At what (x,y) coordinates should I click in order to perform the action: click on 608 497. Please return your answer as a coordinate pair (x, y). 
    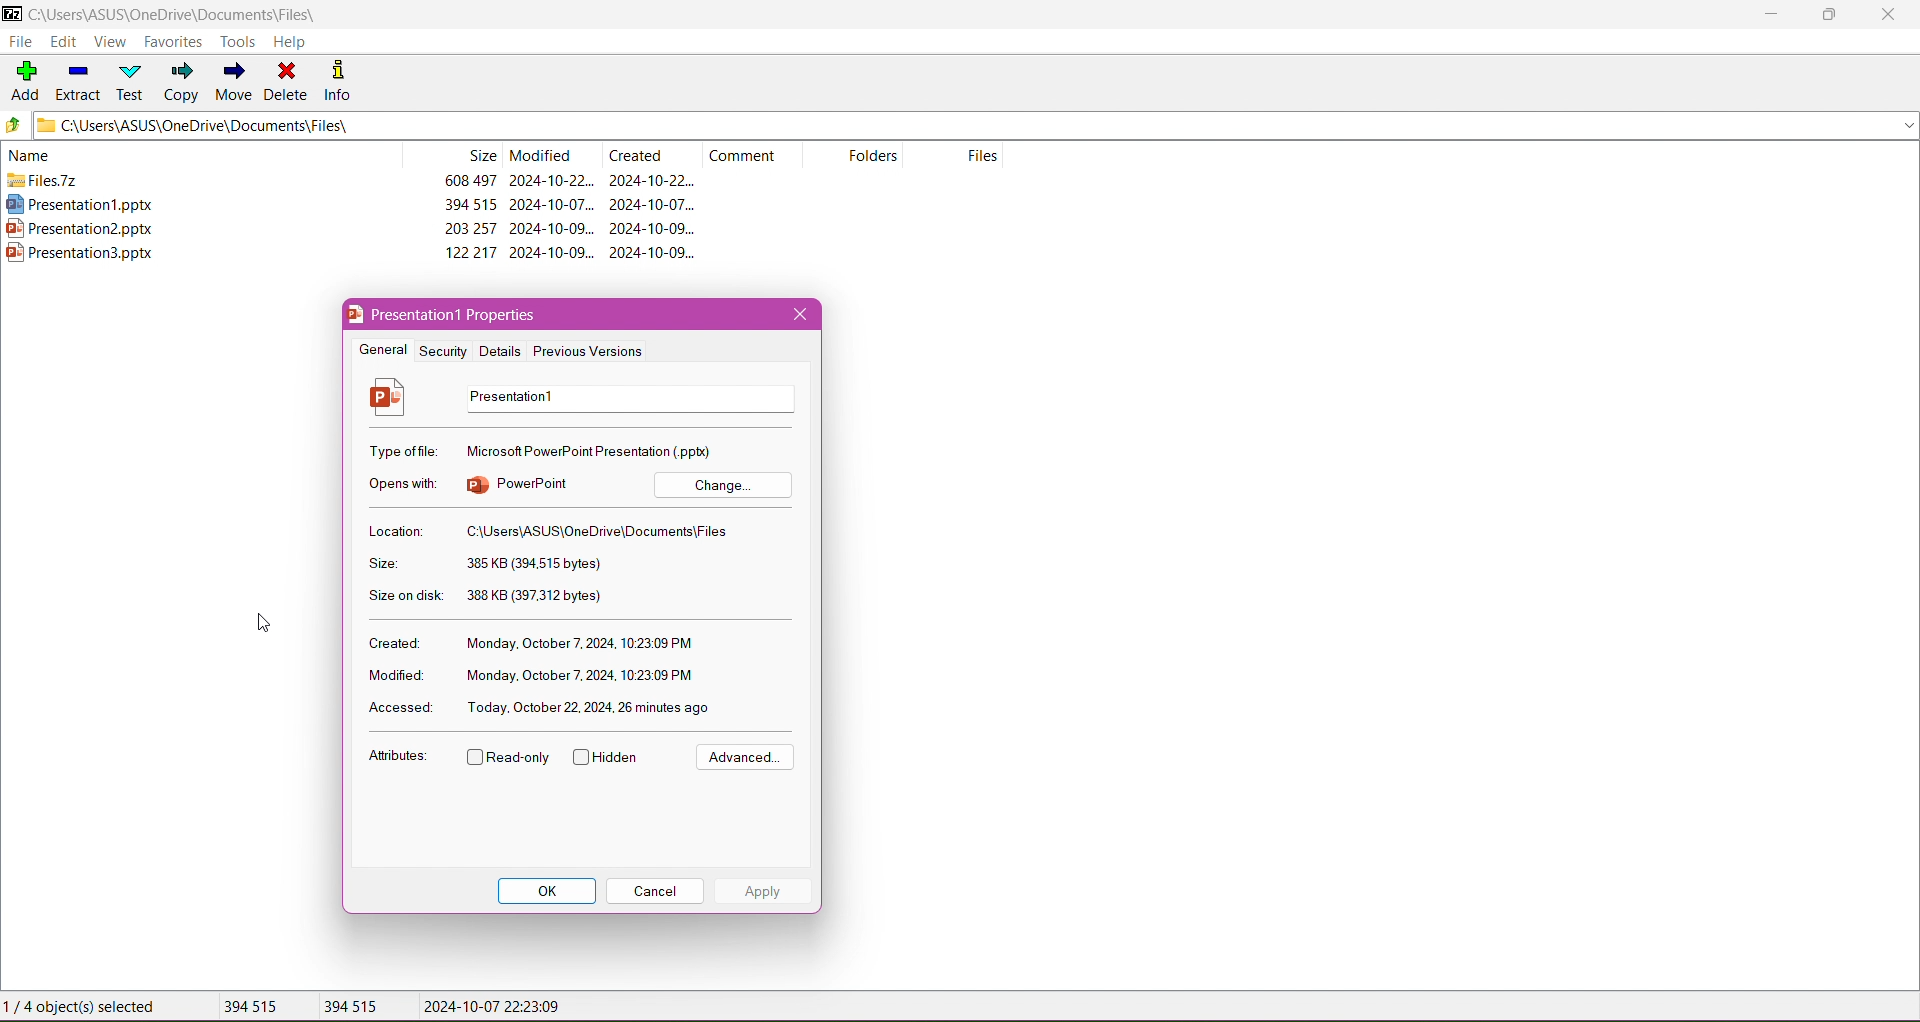
    Looking at the image, I should click on (471, 180).